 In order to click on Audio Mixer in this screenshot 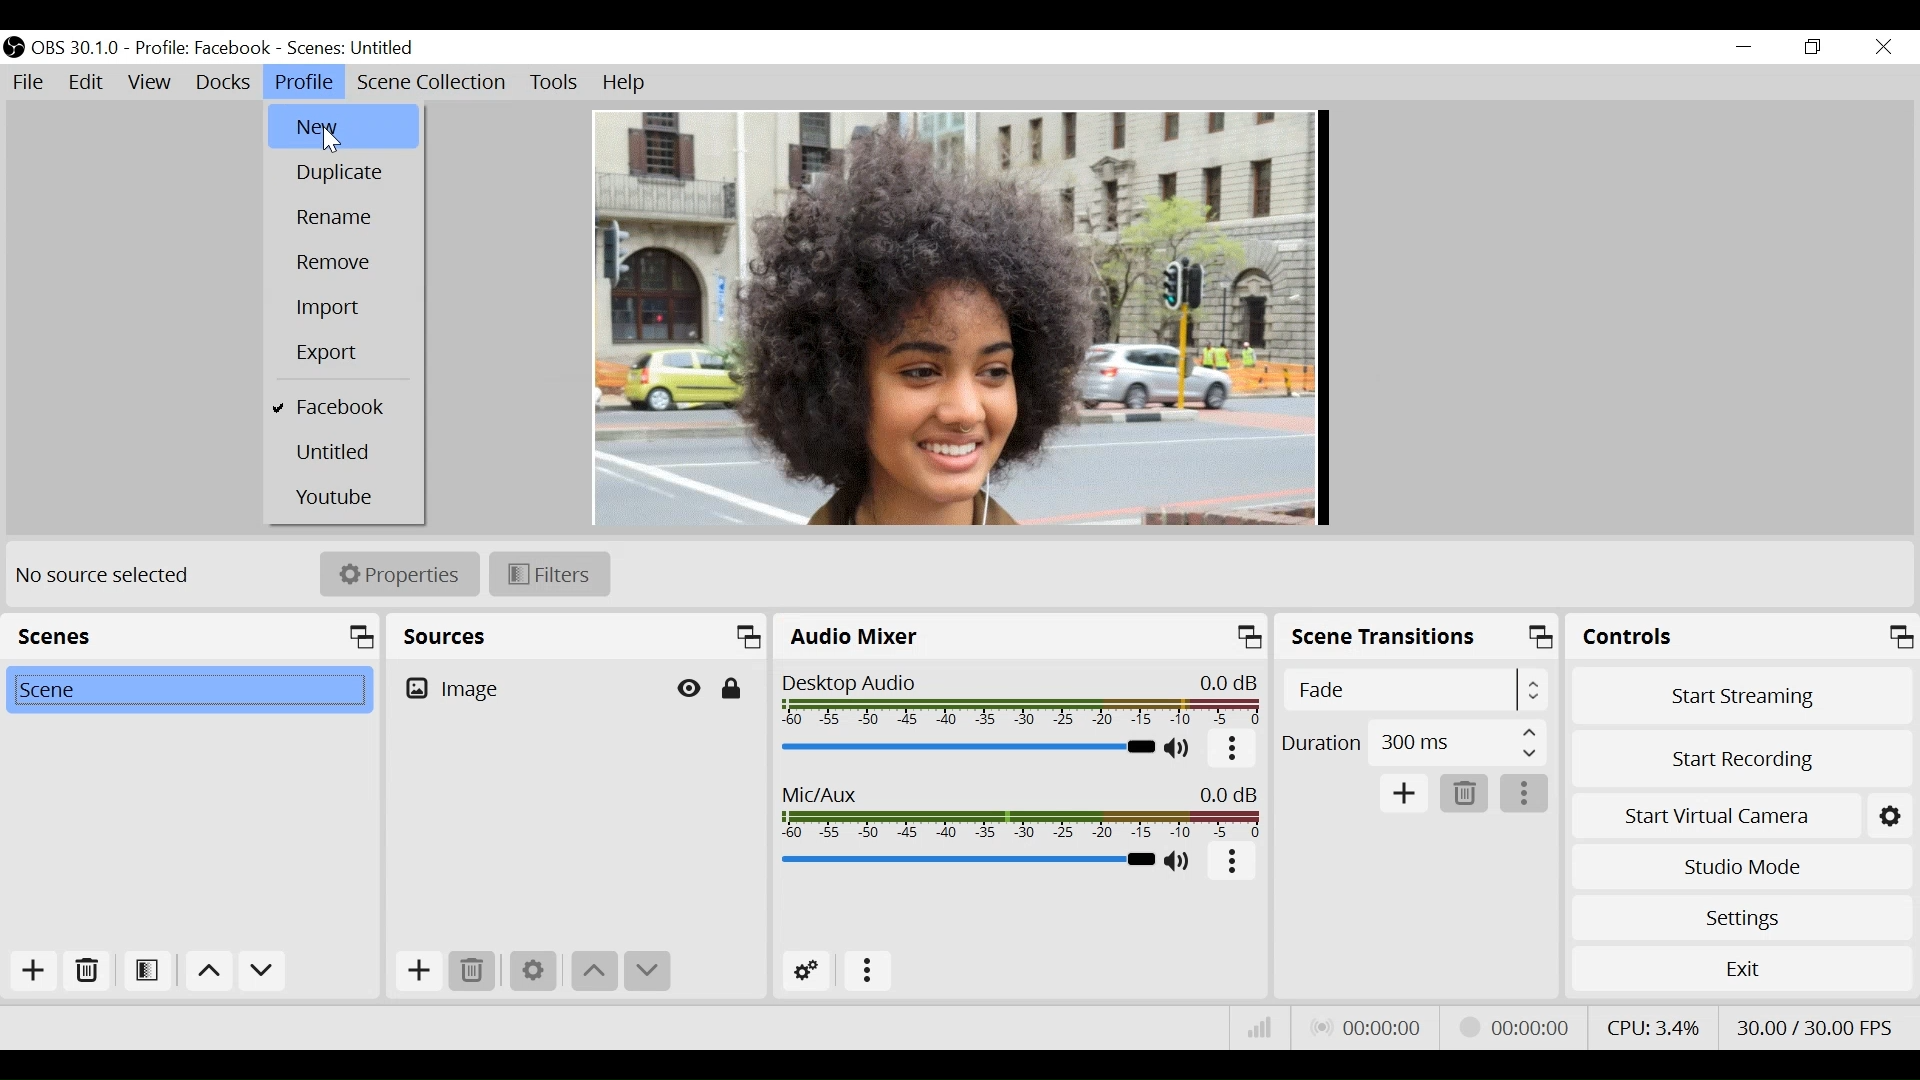, I will do `click(1022, 637)`.